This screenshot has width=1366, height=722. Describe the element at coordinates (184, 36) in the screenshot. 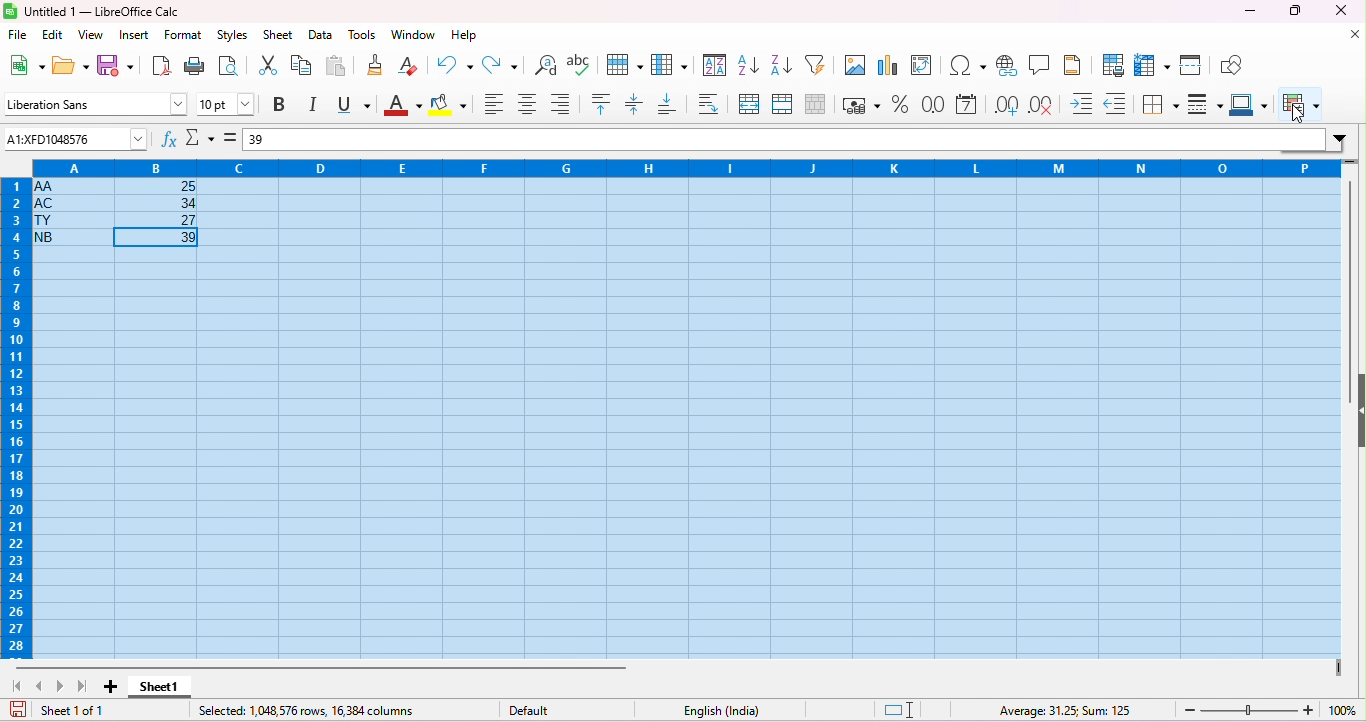

I see `format` at that location.